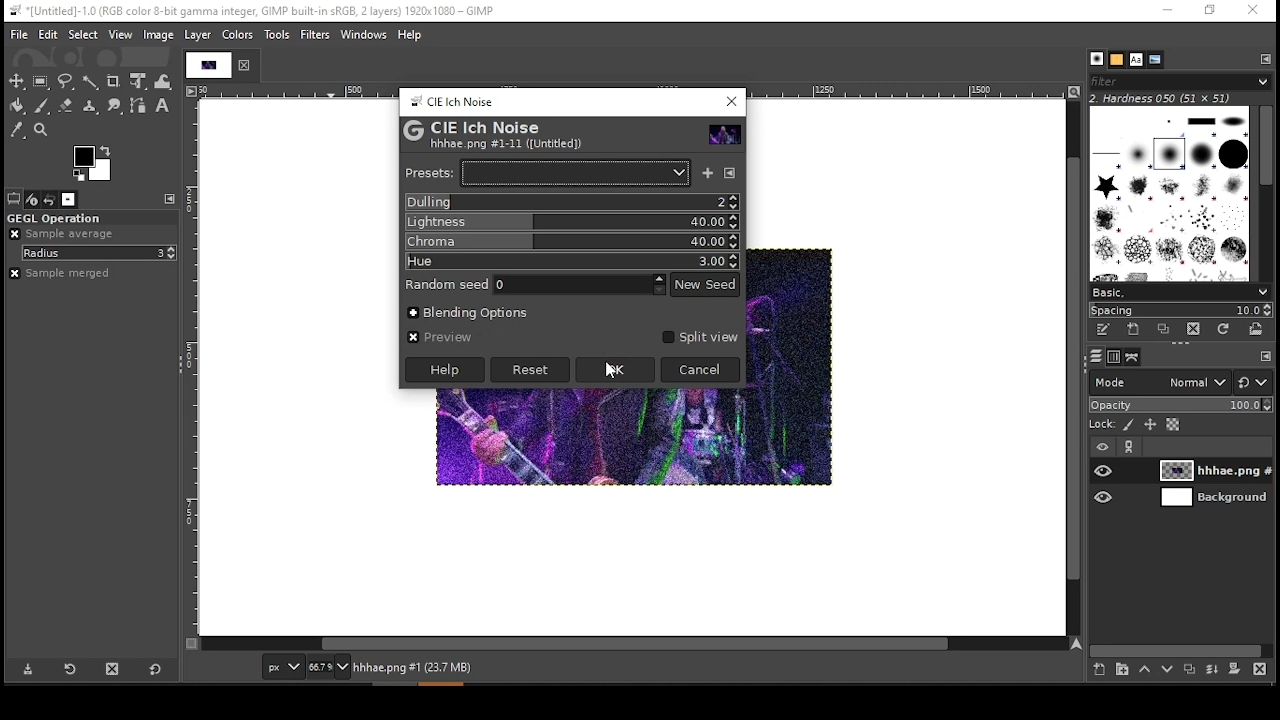 This screenshot has width=1280, height=720. Describe the element at coordinates (1111, 357) in the screenshot. I see `channels` at that location.